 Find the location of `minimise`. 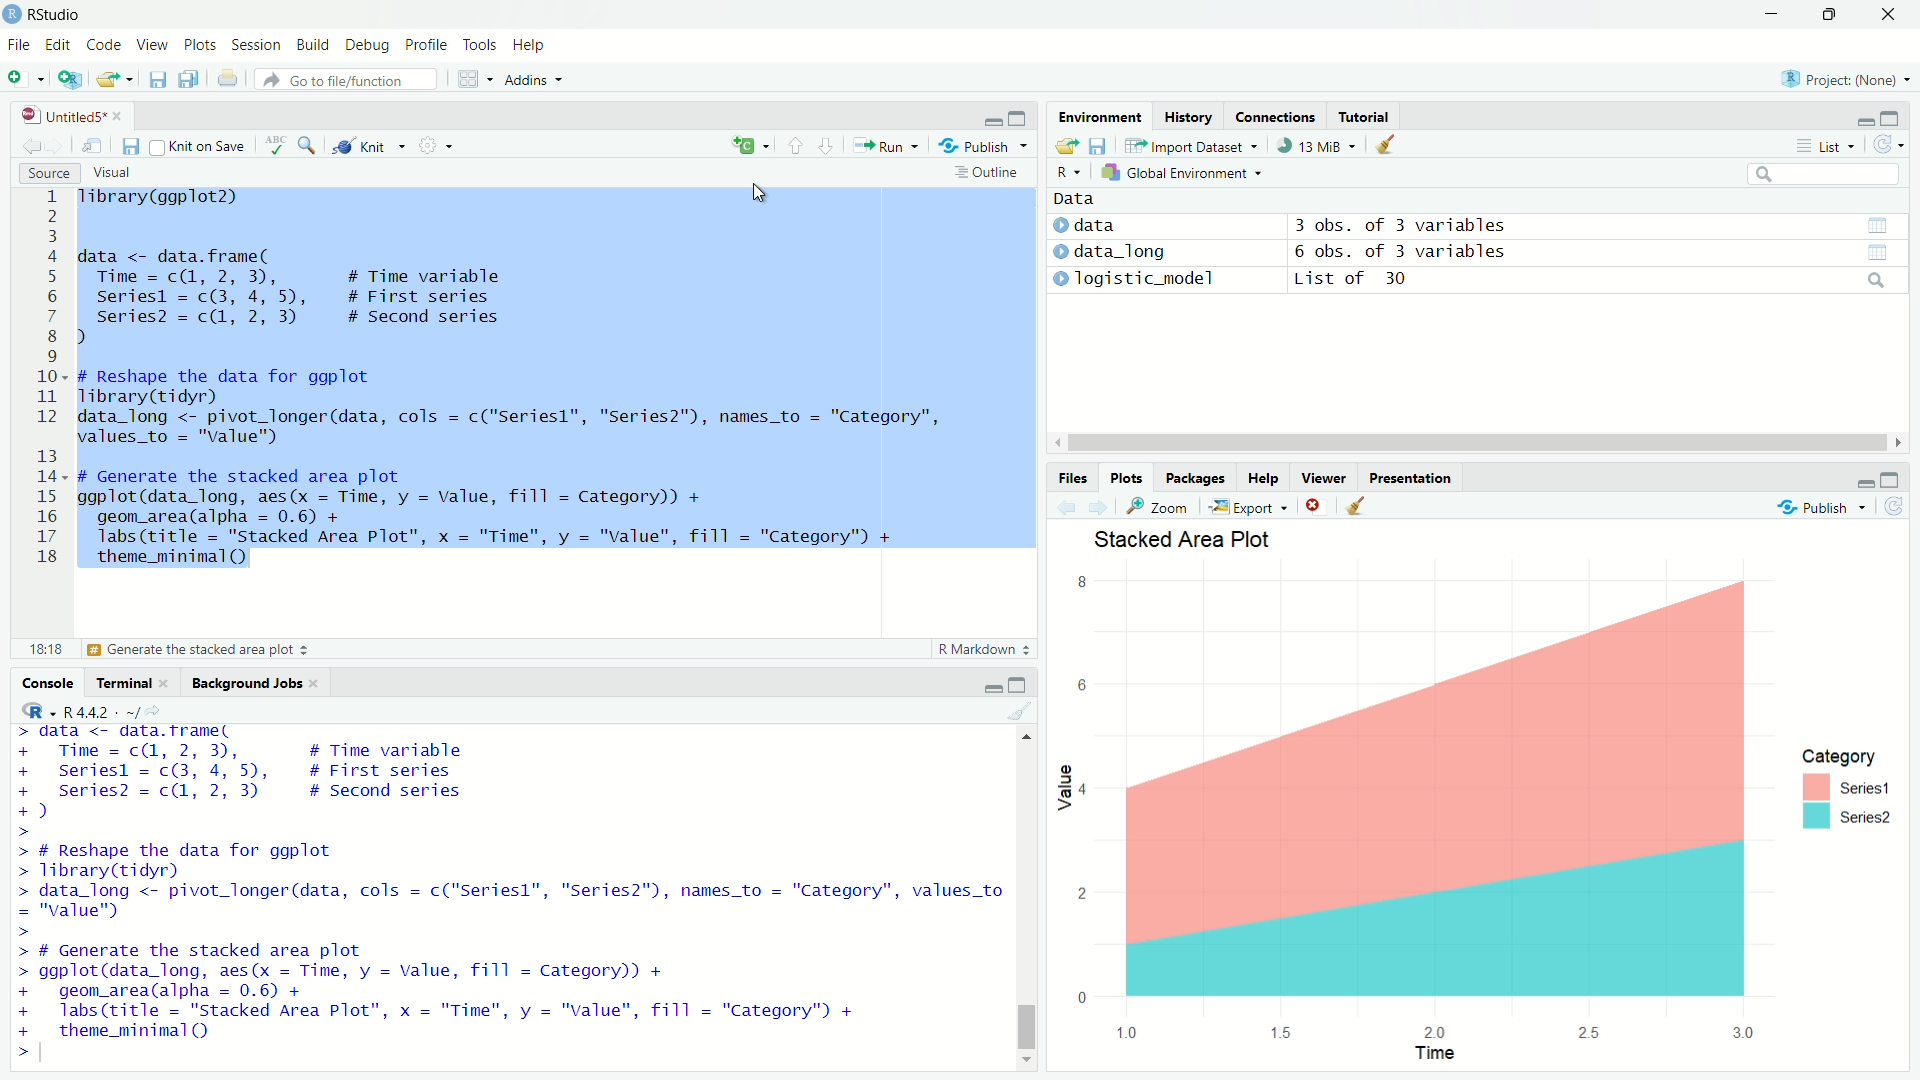

minimise is located at coordinates (1768, 14).